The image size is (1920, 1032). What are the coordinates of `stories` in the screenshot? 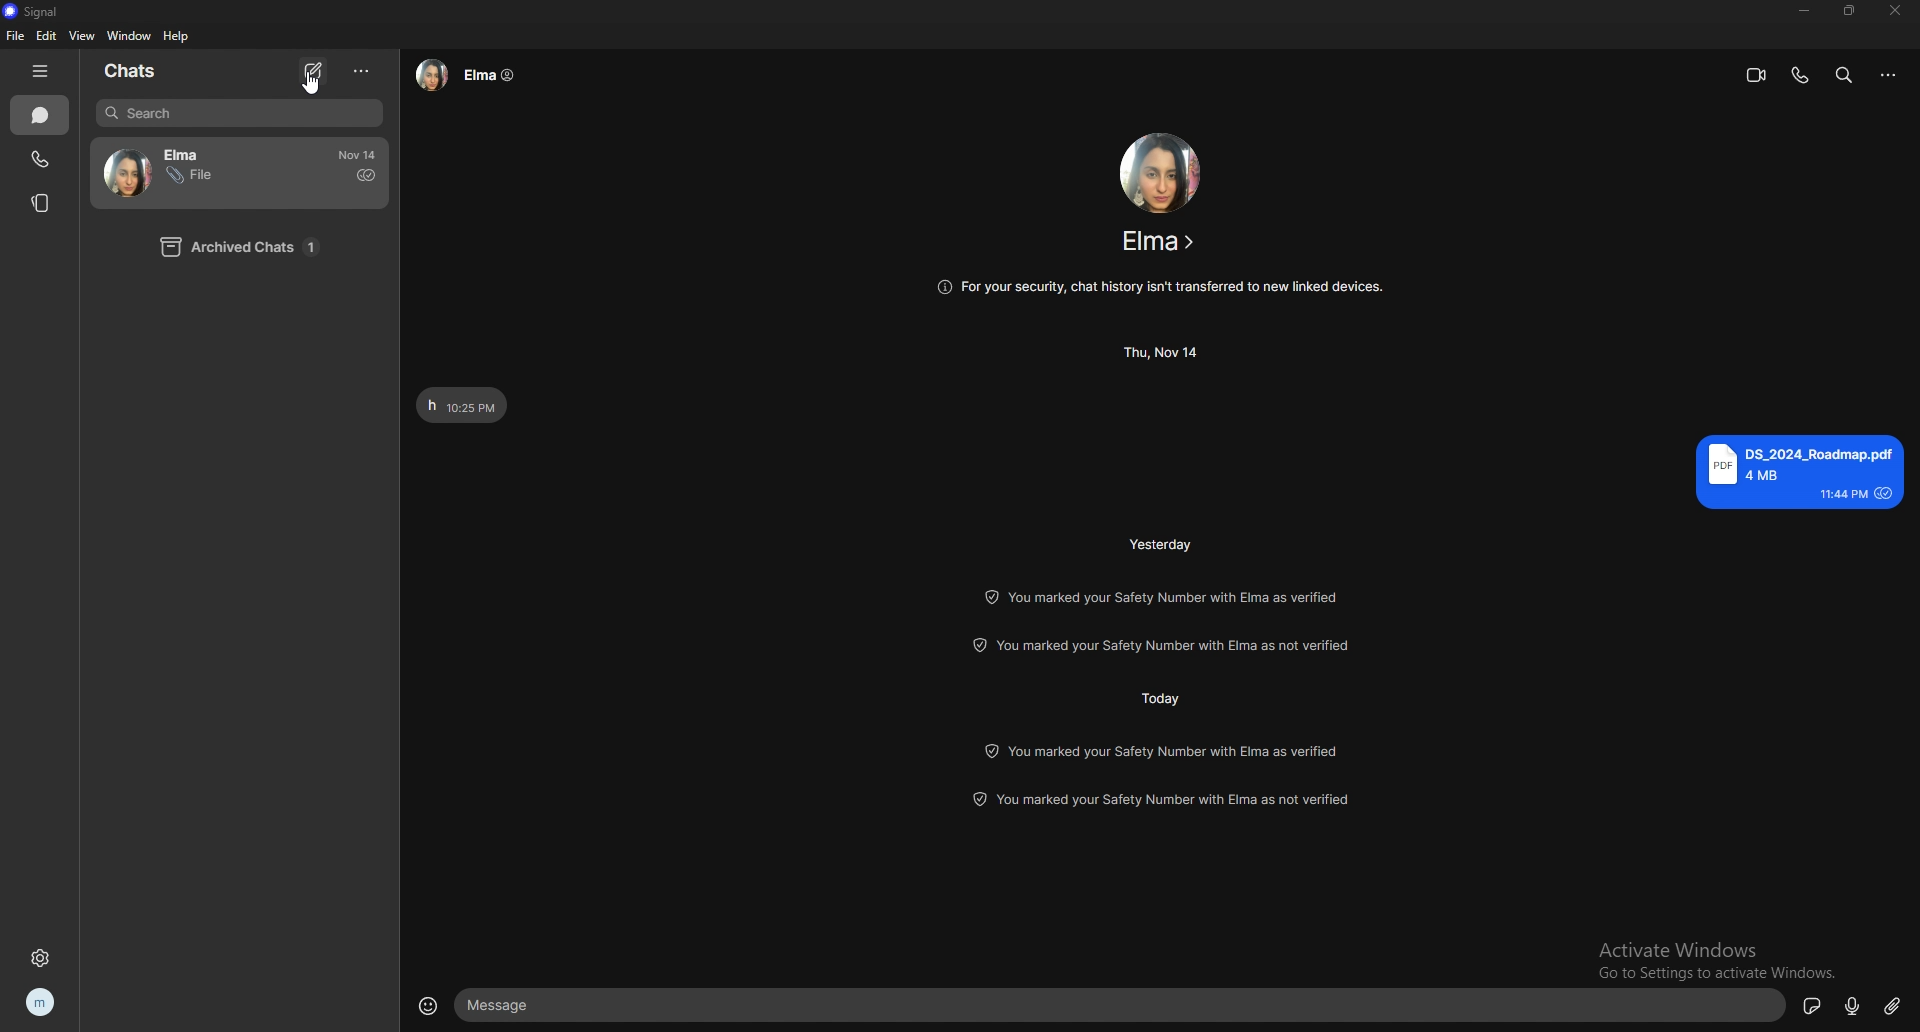 It's located at (39, 202).